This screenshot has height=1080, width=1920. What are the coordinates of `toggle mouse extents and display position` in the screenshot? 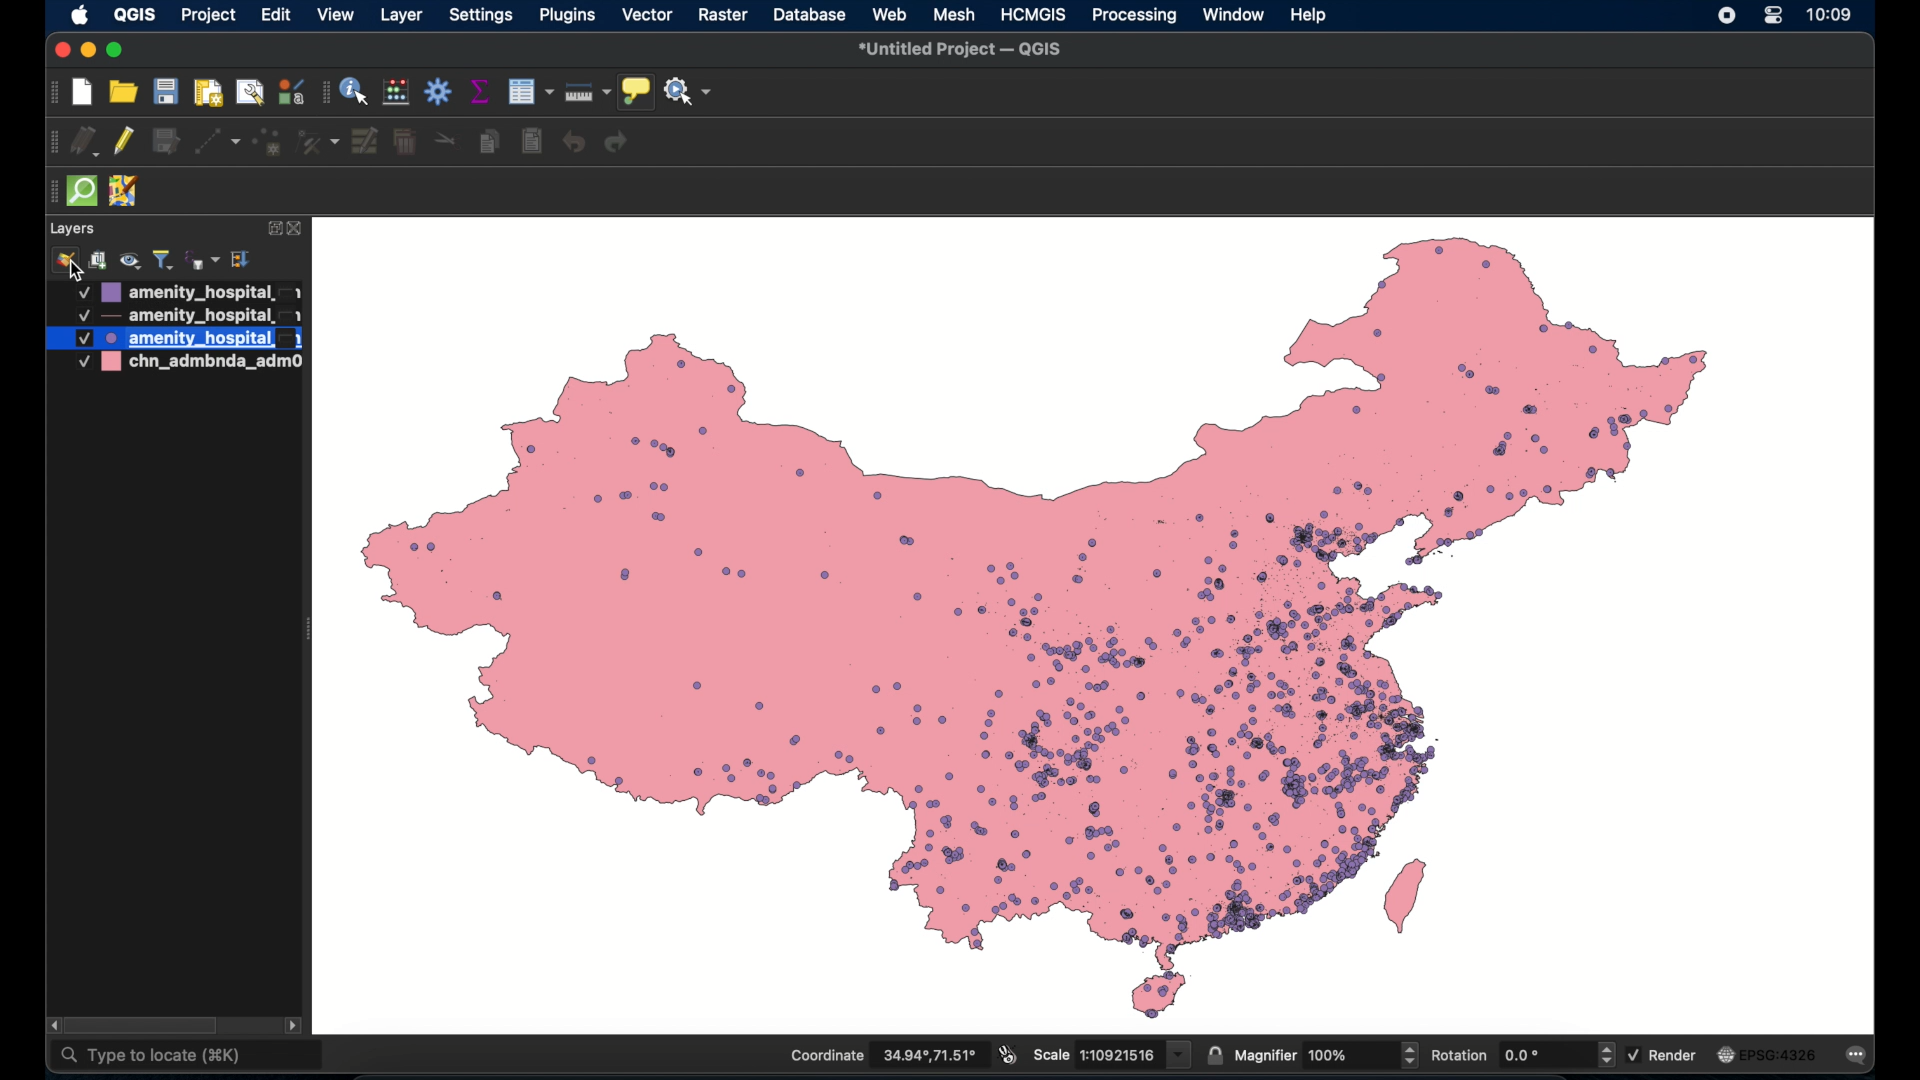 It's located at (1007, 1054).